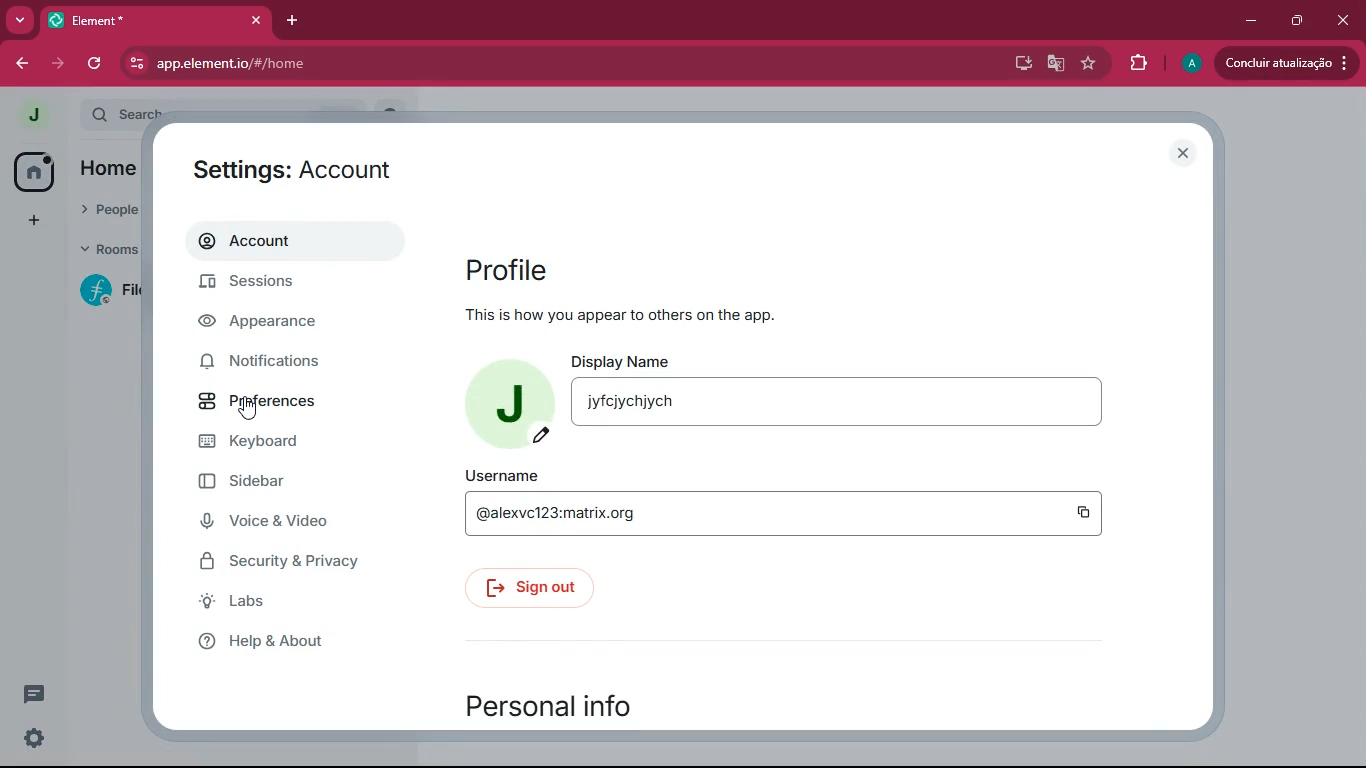 Image resolution: width=1366 pixels, height=768 pixels. I want to click on sign out, so click(537, 590).